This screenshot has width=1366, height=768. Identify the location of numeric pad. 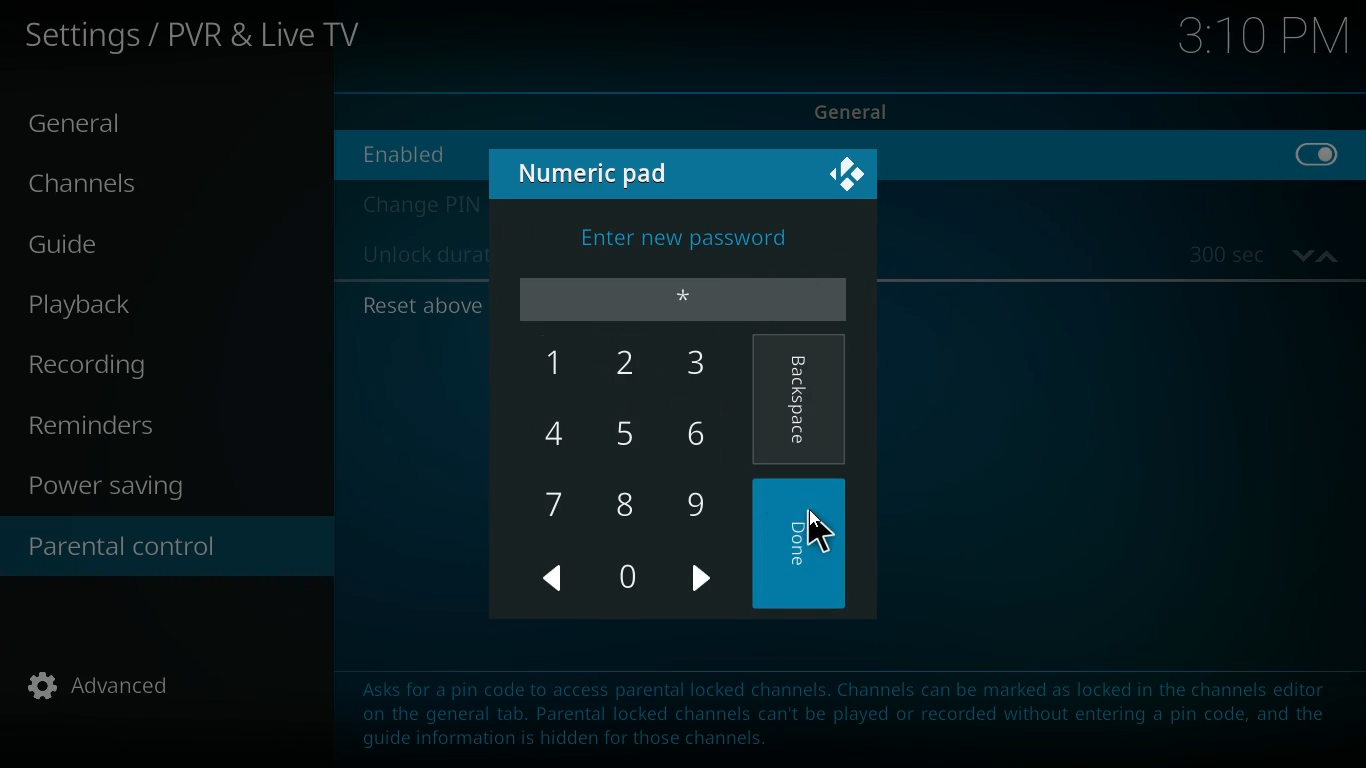
(602, 172).